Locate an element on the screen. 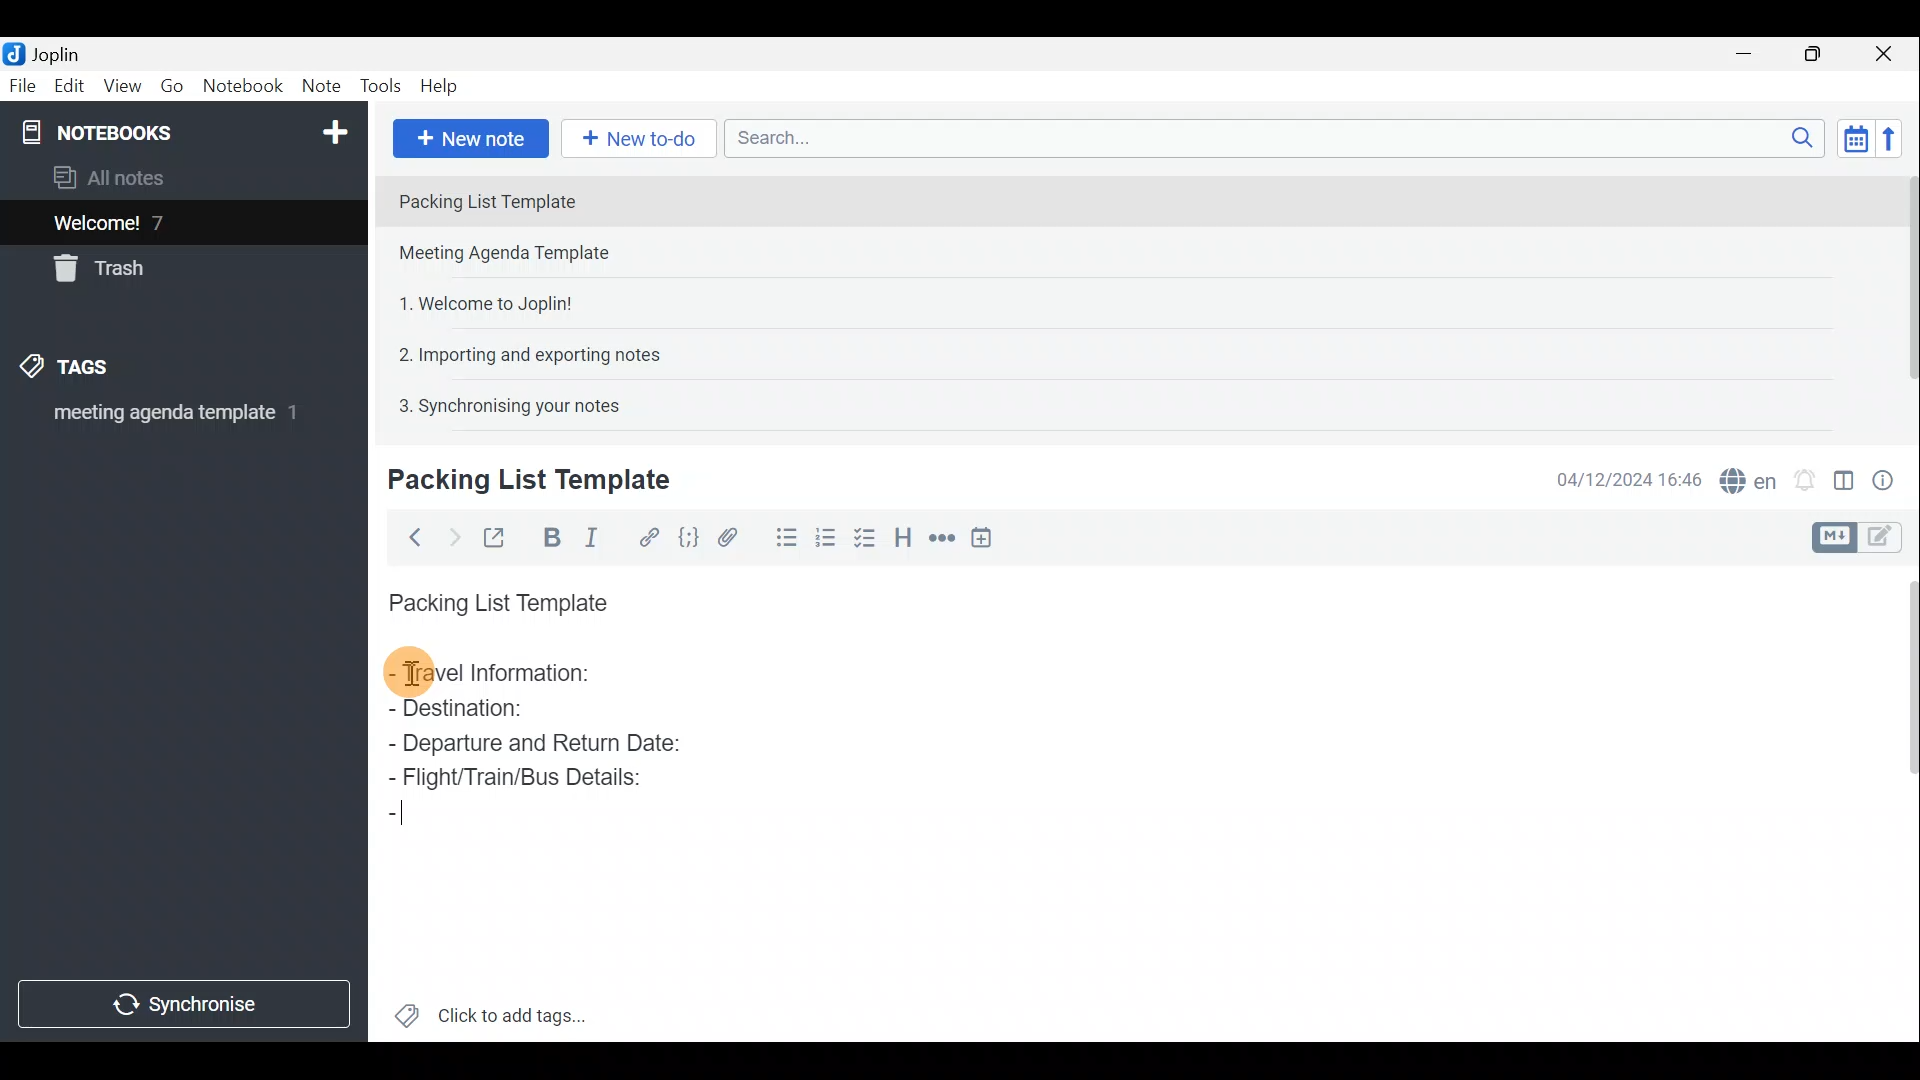 Image resolution: width=1920 pixels, height=1080 pixels. Minimise is located at coordinates (1754, 57).